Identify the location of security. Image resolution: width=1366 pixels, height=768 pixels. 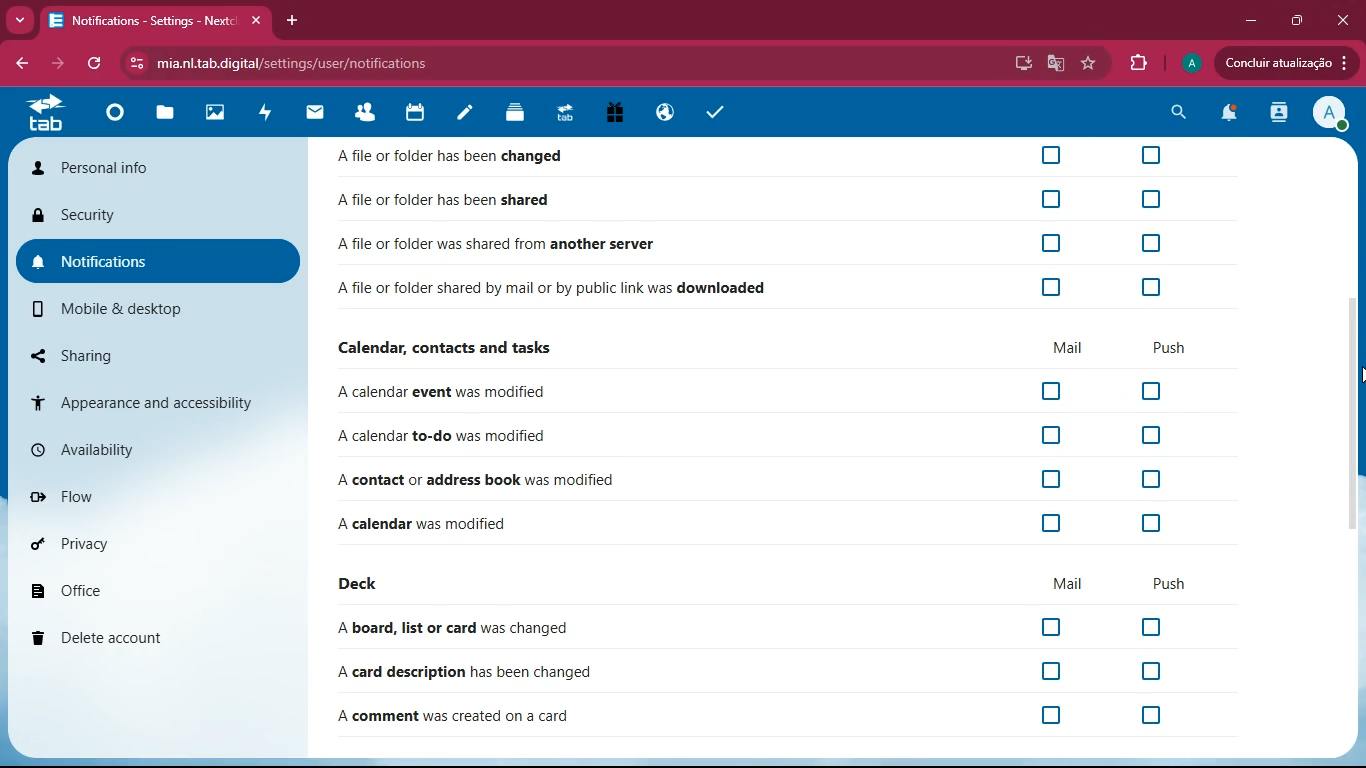
(148, 215).